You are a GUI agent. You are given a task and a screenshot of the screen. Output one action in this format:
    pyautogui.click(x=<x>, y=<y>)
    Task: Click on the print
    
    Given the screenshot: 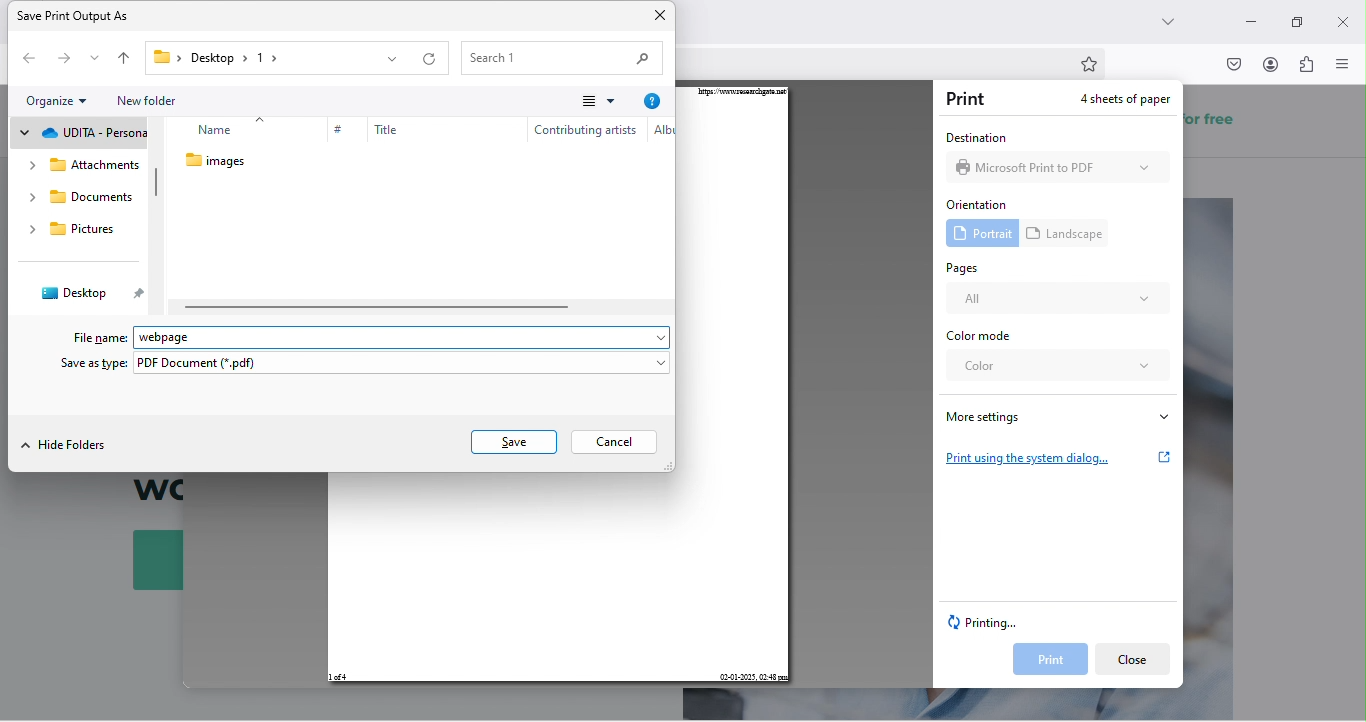 What is the action you would take?
    pyautogui.click(x=970, y=100)
    